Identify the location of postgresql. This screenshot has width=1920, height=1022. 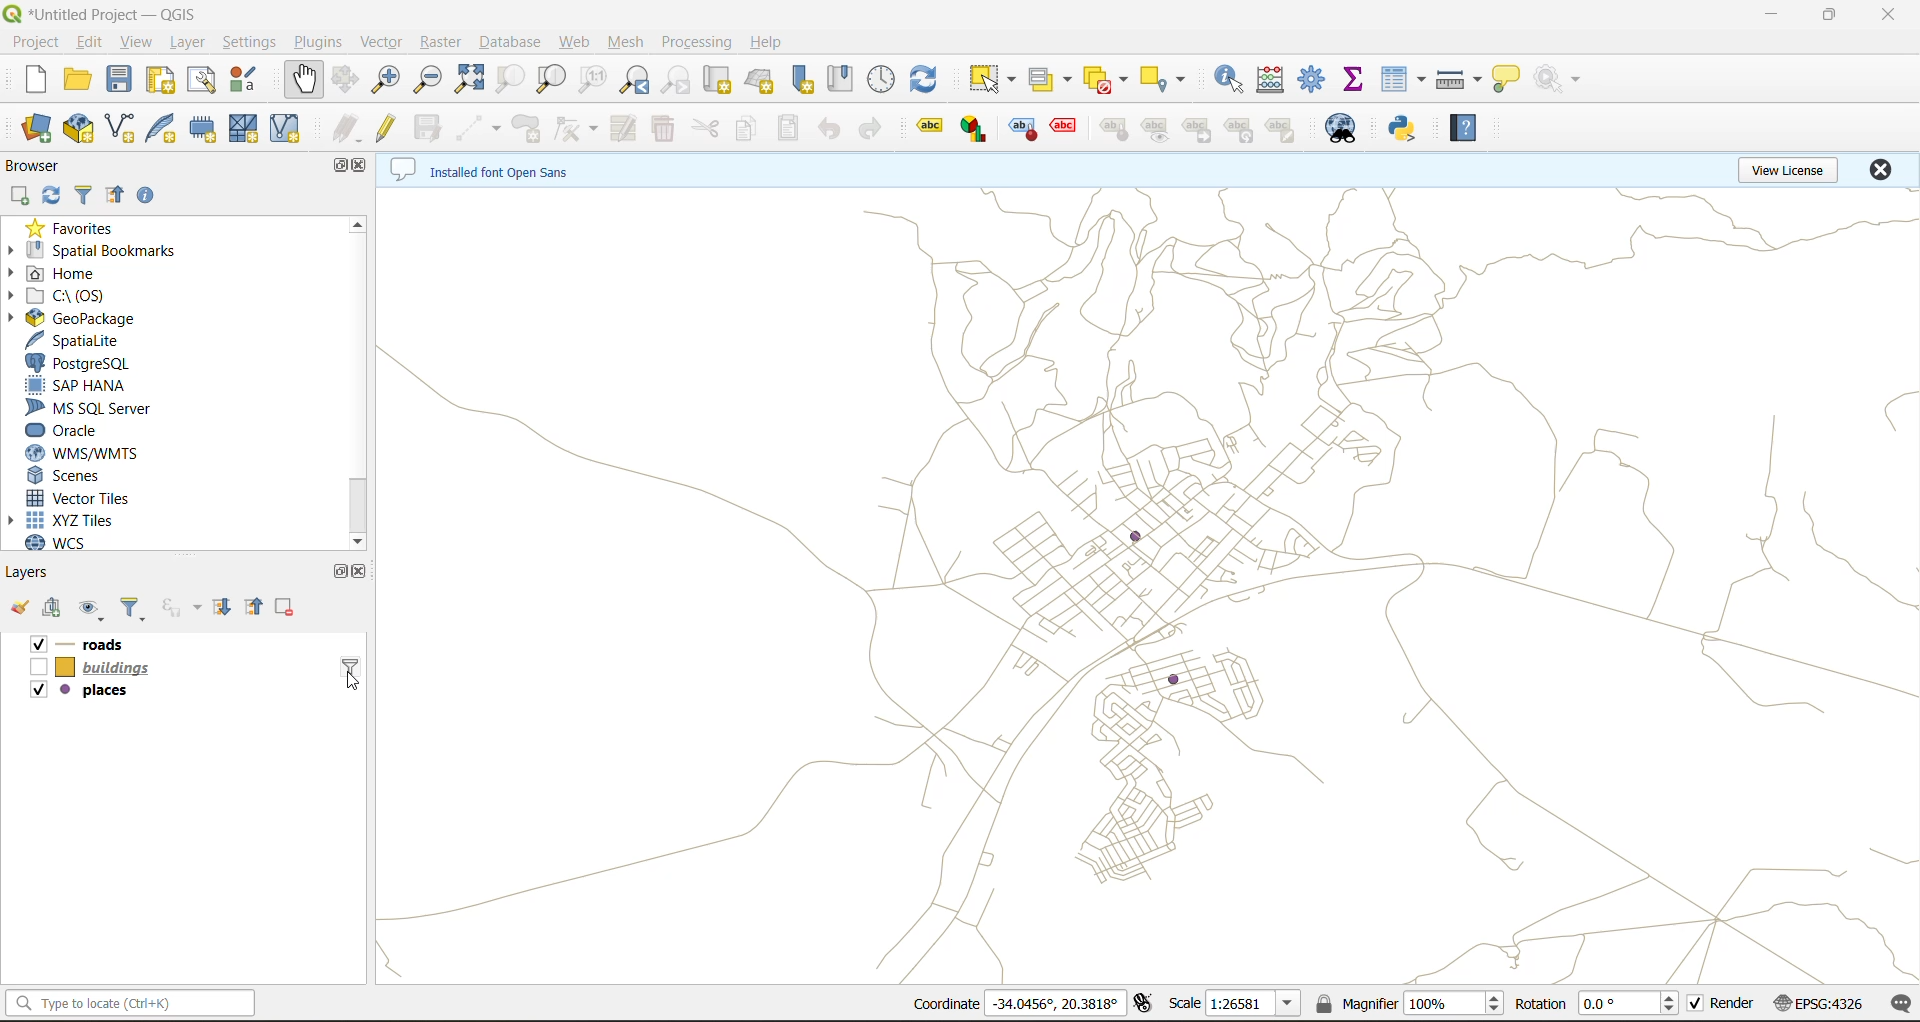
(85, 364).